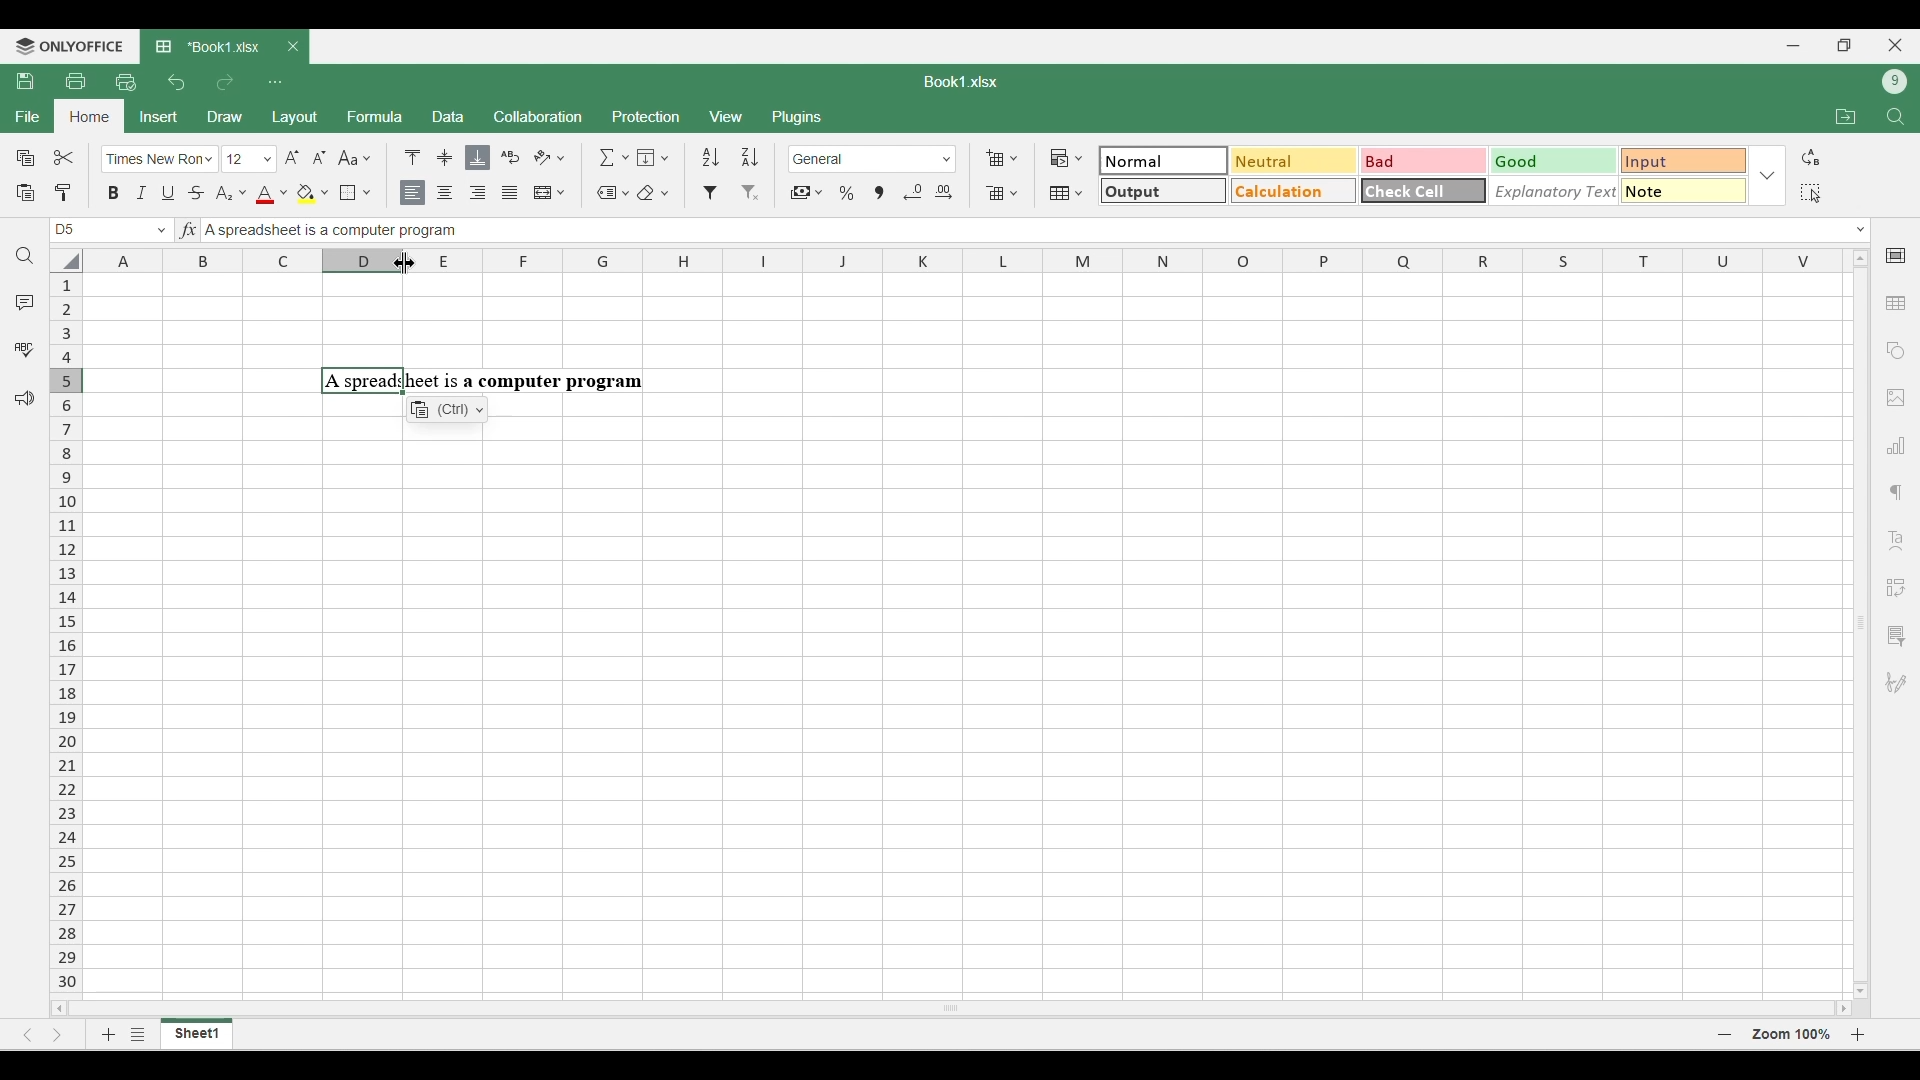 The image size is (1920, 1080). Describe the element at coordinates (1845, 45) in the screenshot. I see `Show in smaller tab` at that location.